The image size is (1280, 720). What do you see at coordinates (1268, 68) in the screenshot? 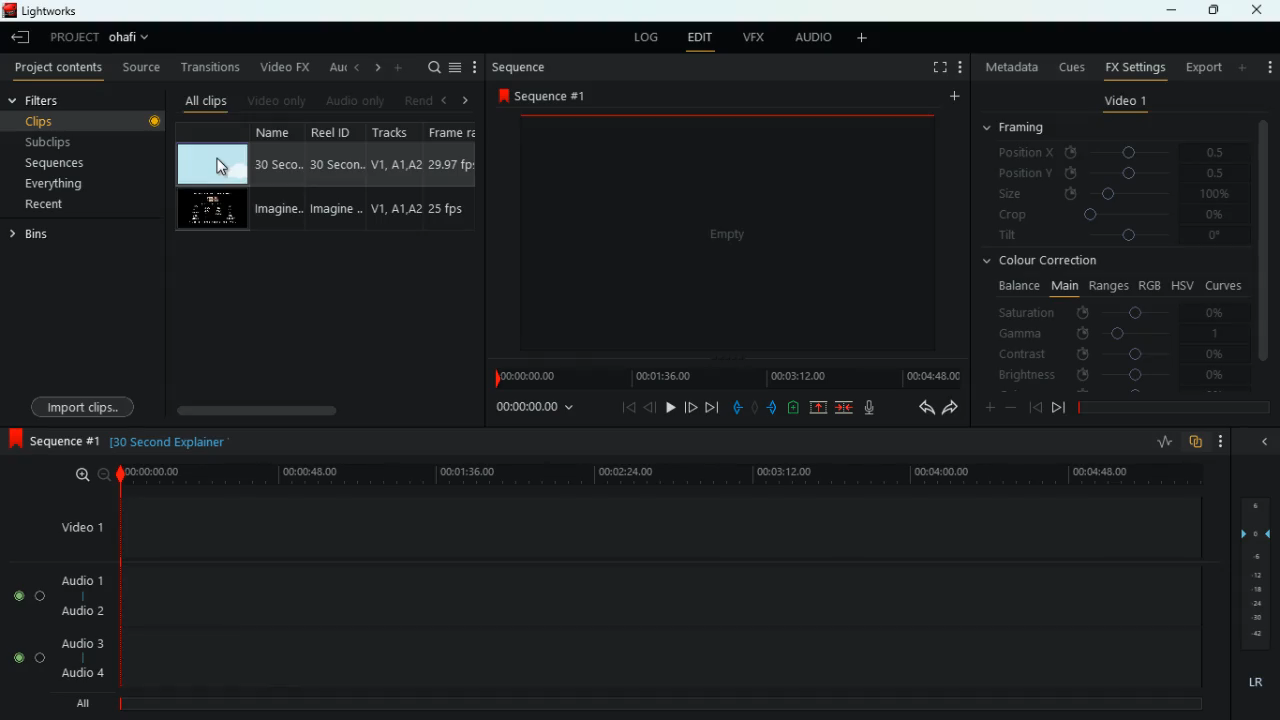
I see `more` at bounding box center [1268, 68].